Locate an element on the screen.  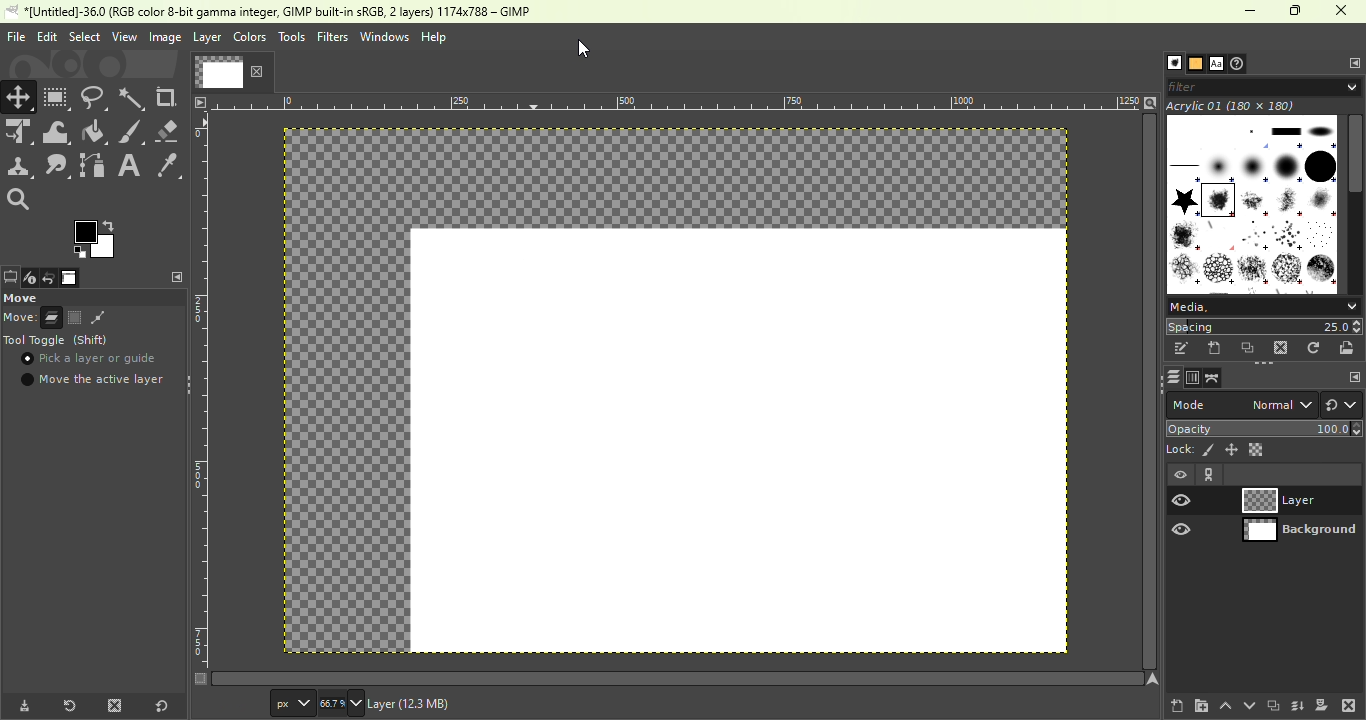
Paths is located at coordinates (1213, 378).